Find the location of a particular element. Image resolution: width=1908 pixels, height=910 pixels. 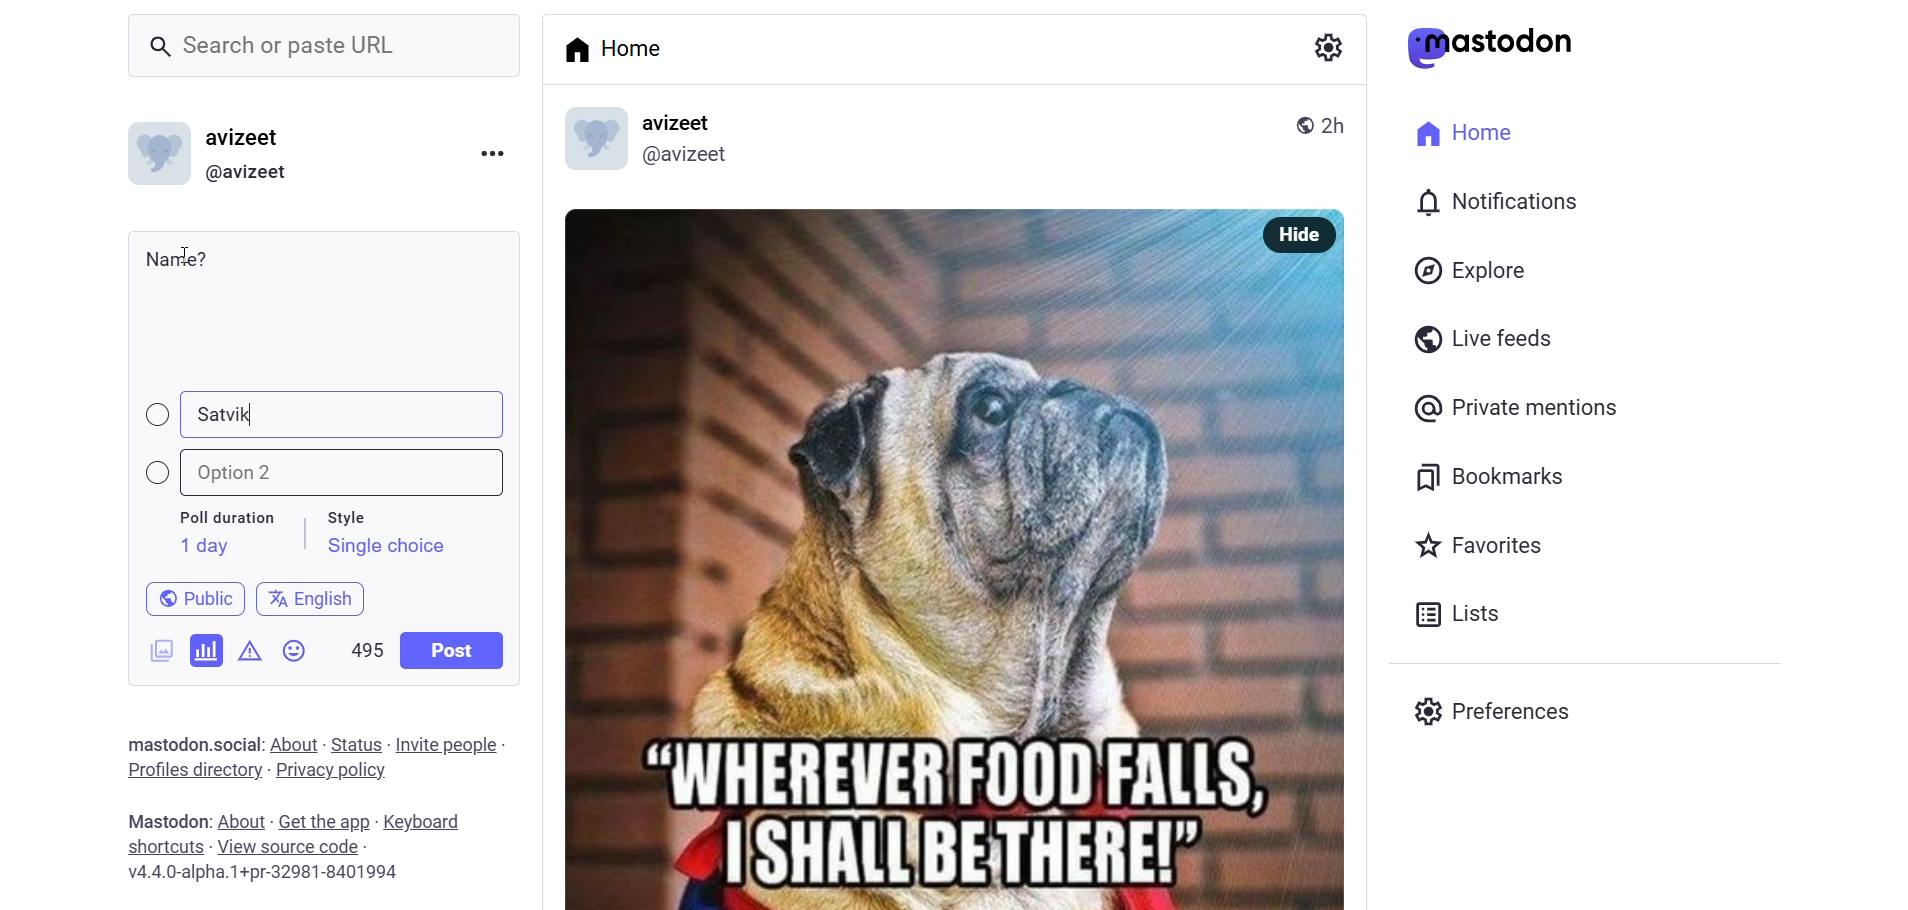

content warning is located at coordinates (250, 647).